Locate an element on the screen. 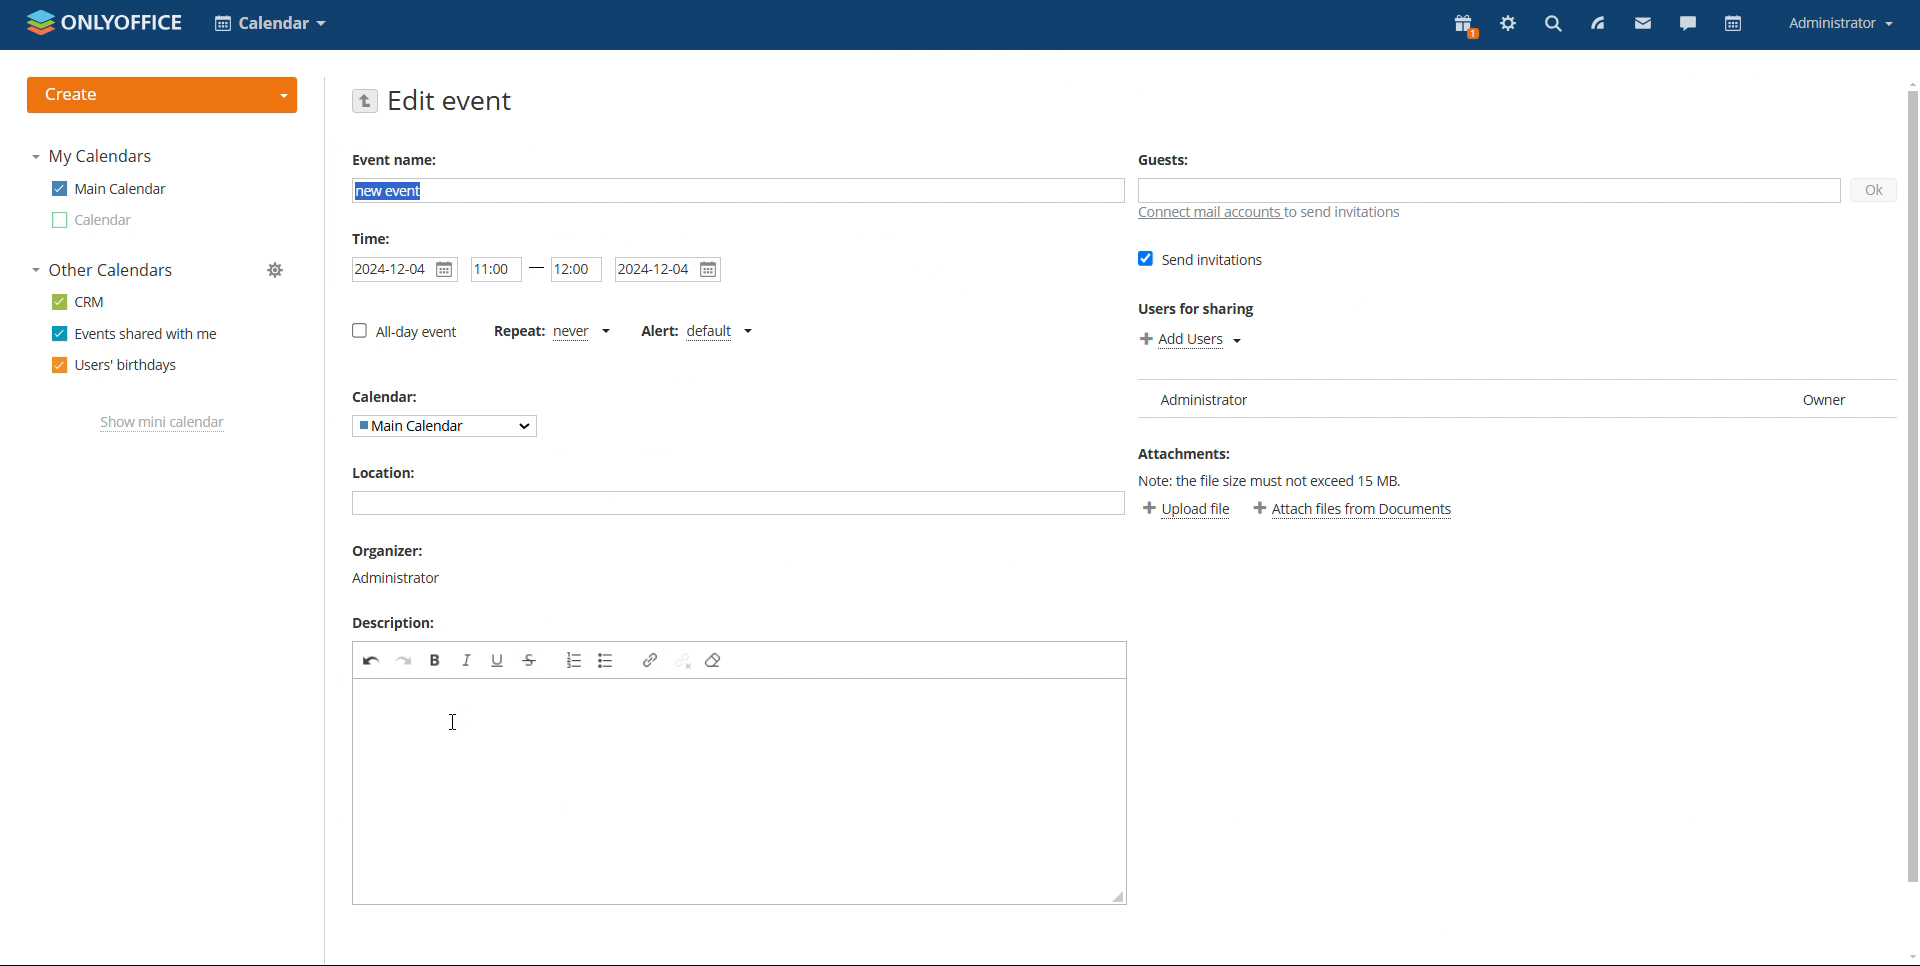 This screenshot has width=1920, height=966. Time: is located at coordinates (376, 239).